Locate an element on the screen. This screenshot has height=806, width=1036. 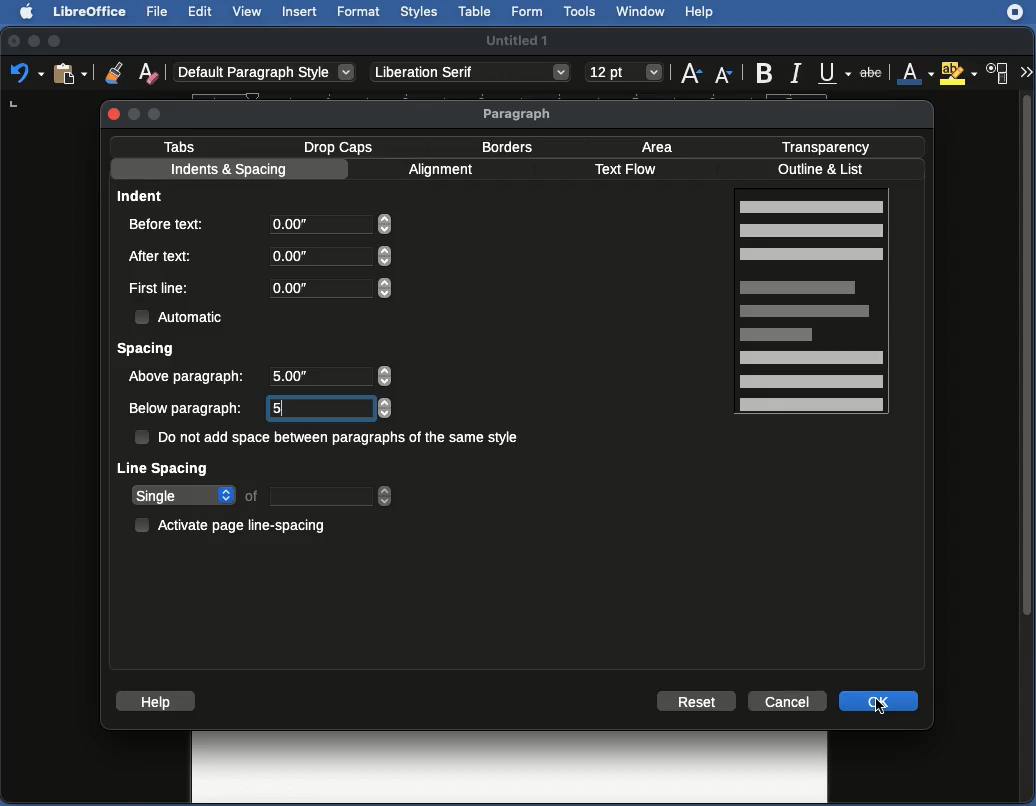
Untitled 1 is located at coordinates (519, 39).